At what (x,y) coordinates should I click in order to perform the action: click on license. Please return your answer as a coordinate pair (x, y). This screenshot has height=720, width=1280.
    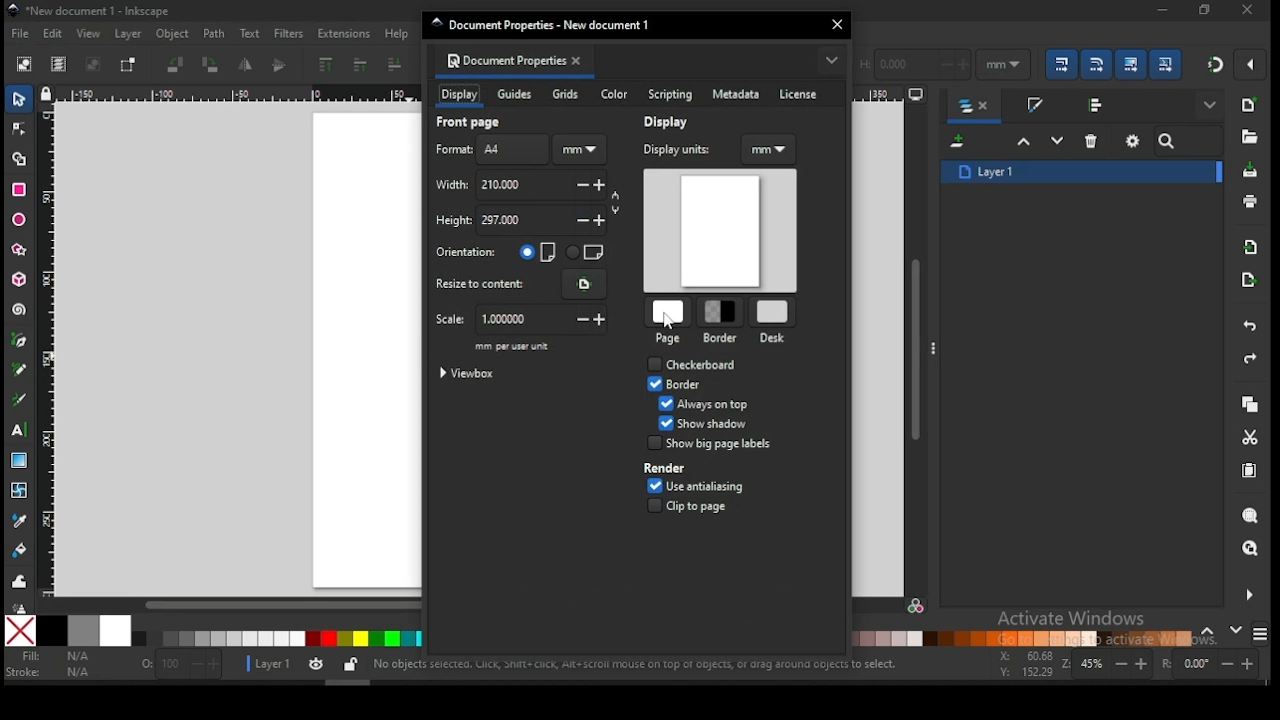
    Looking at the image, I should click on (797, 95).